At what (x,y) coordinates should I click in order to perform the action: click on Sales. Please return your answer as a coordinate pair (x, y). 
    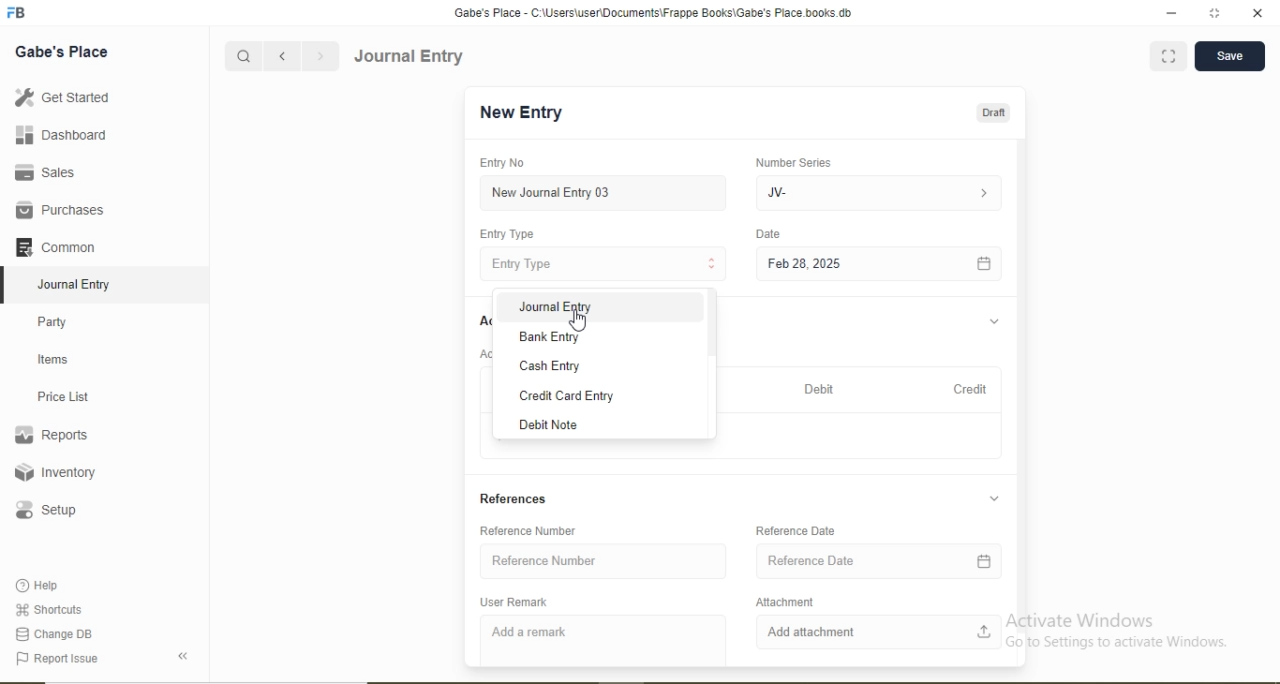
    Looking at the image, I should click on (42, 172).